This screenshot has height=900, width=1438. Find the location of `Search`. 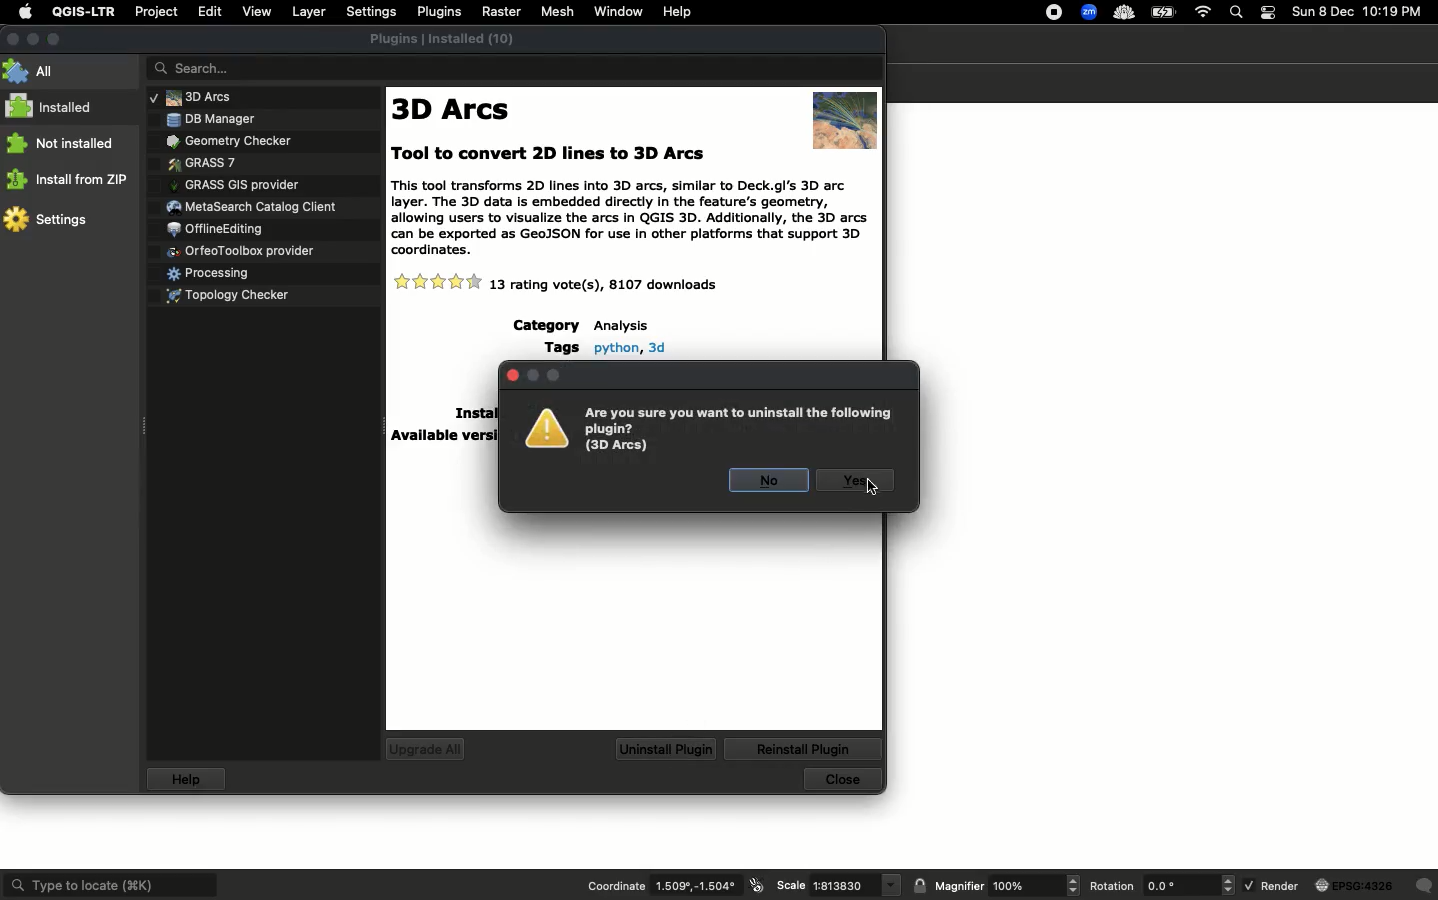

Search is located at coordinates (518, 67).